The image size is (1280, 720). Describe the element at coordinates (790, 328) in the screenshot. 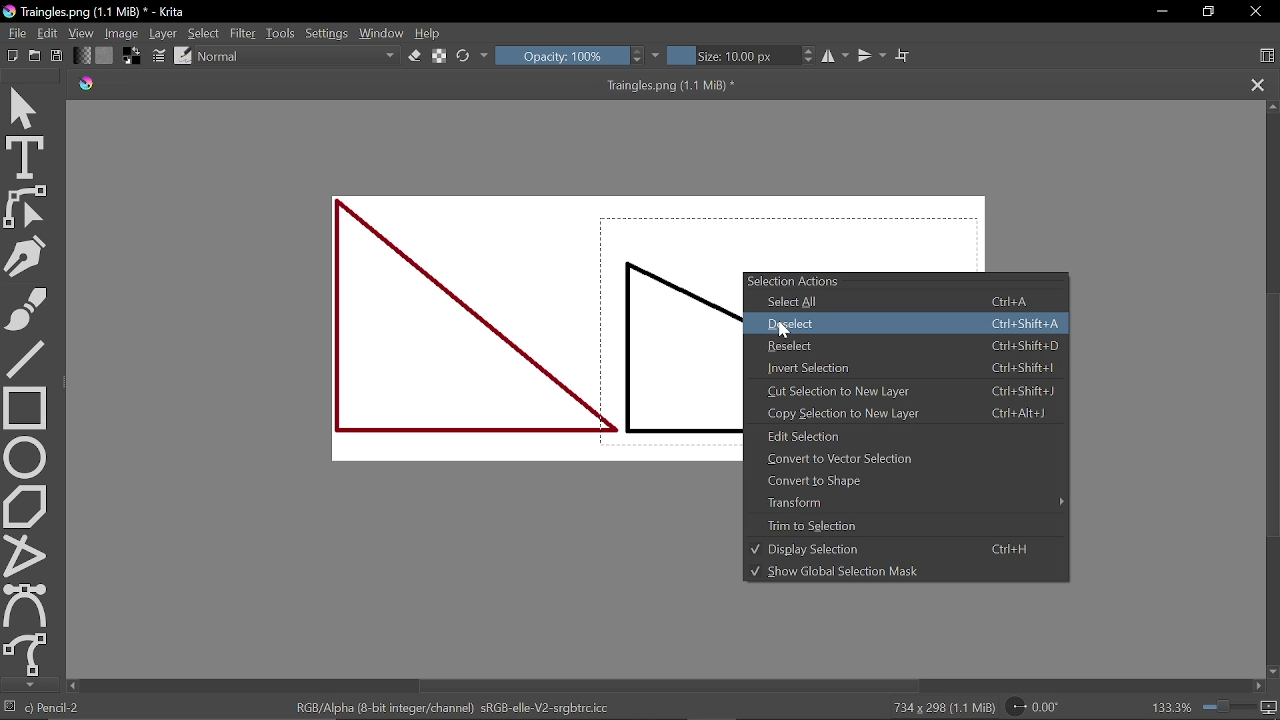

I see `Cursor` at that location.